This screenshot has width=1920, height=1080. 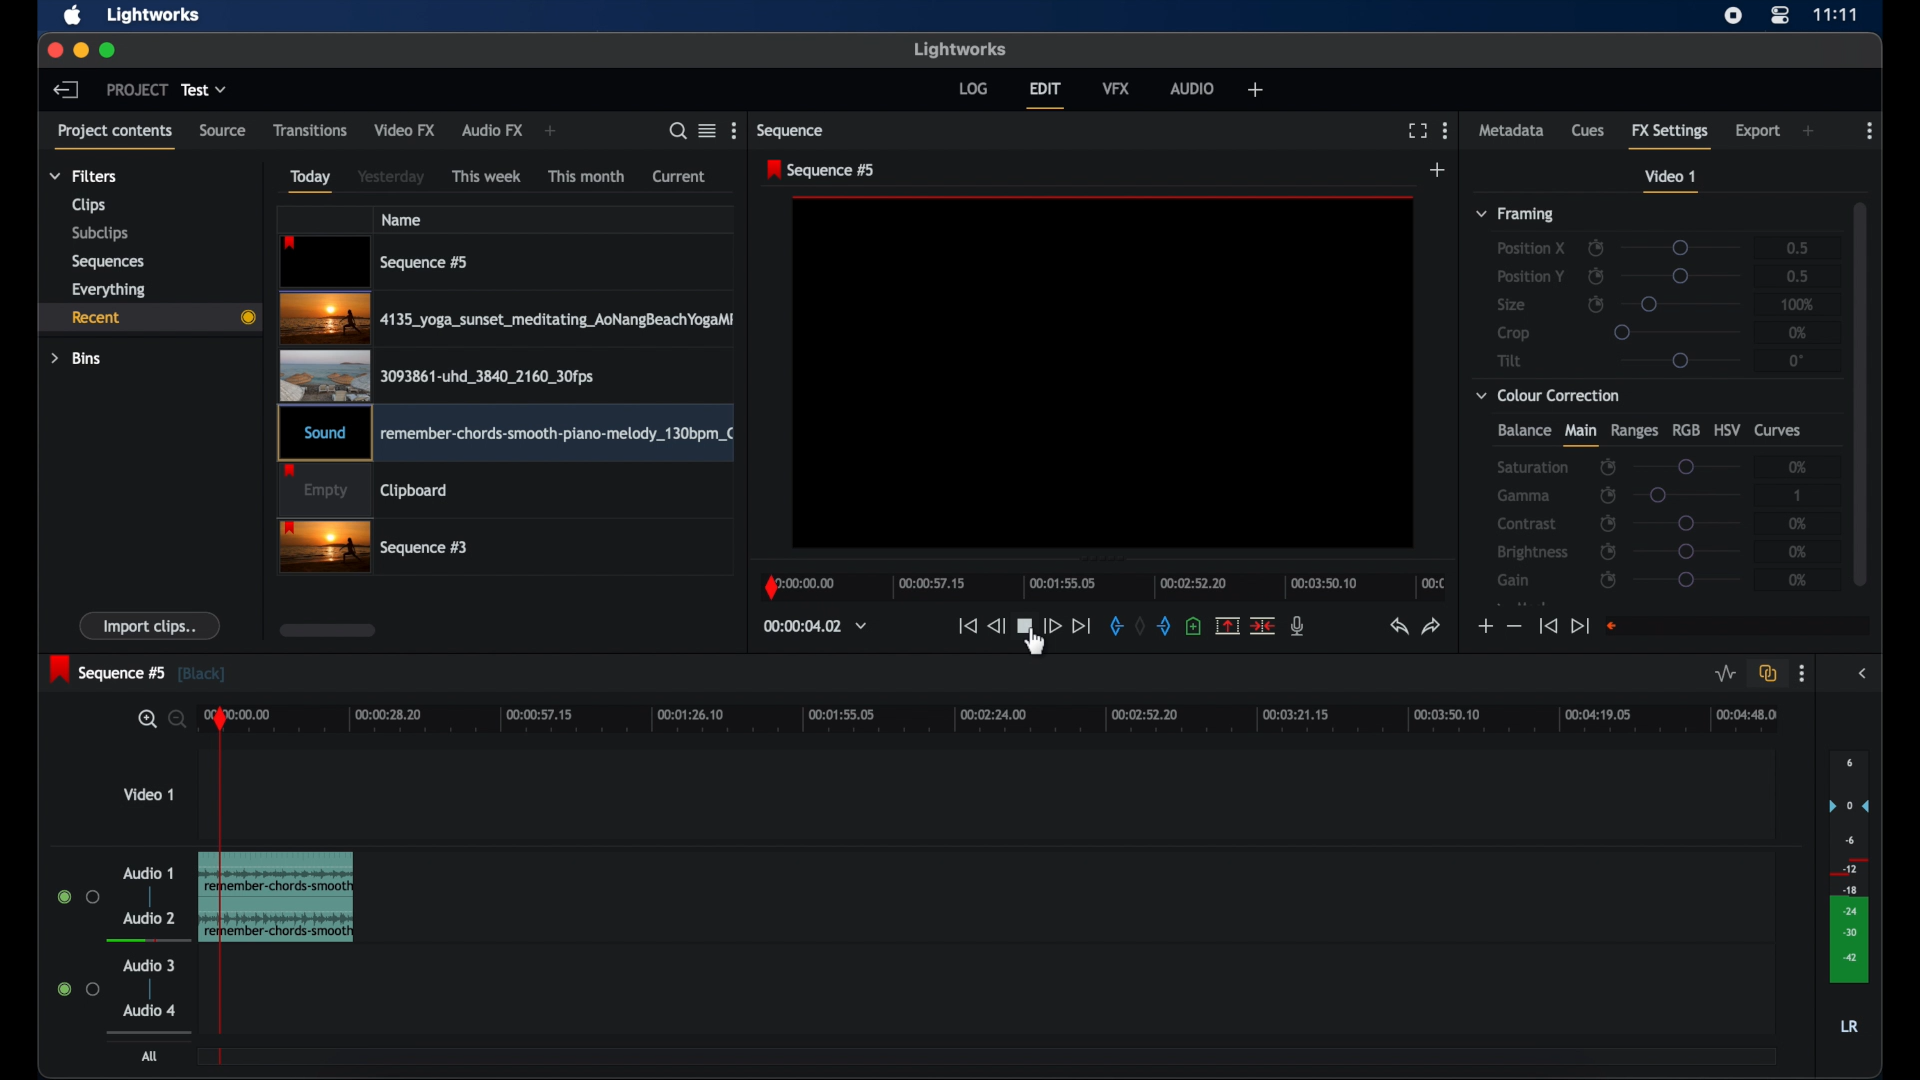 I want to click on lightworks, so click(x=960, y=50).